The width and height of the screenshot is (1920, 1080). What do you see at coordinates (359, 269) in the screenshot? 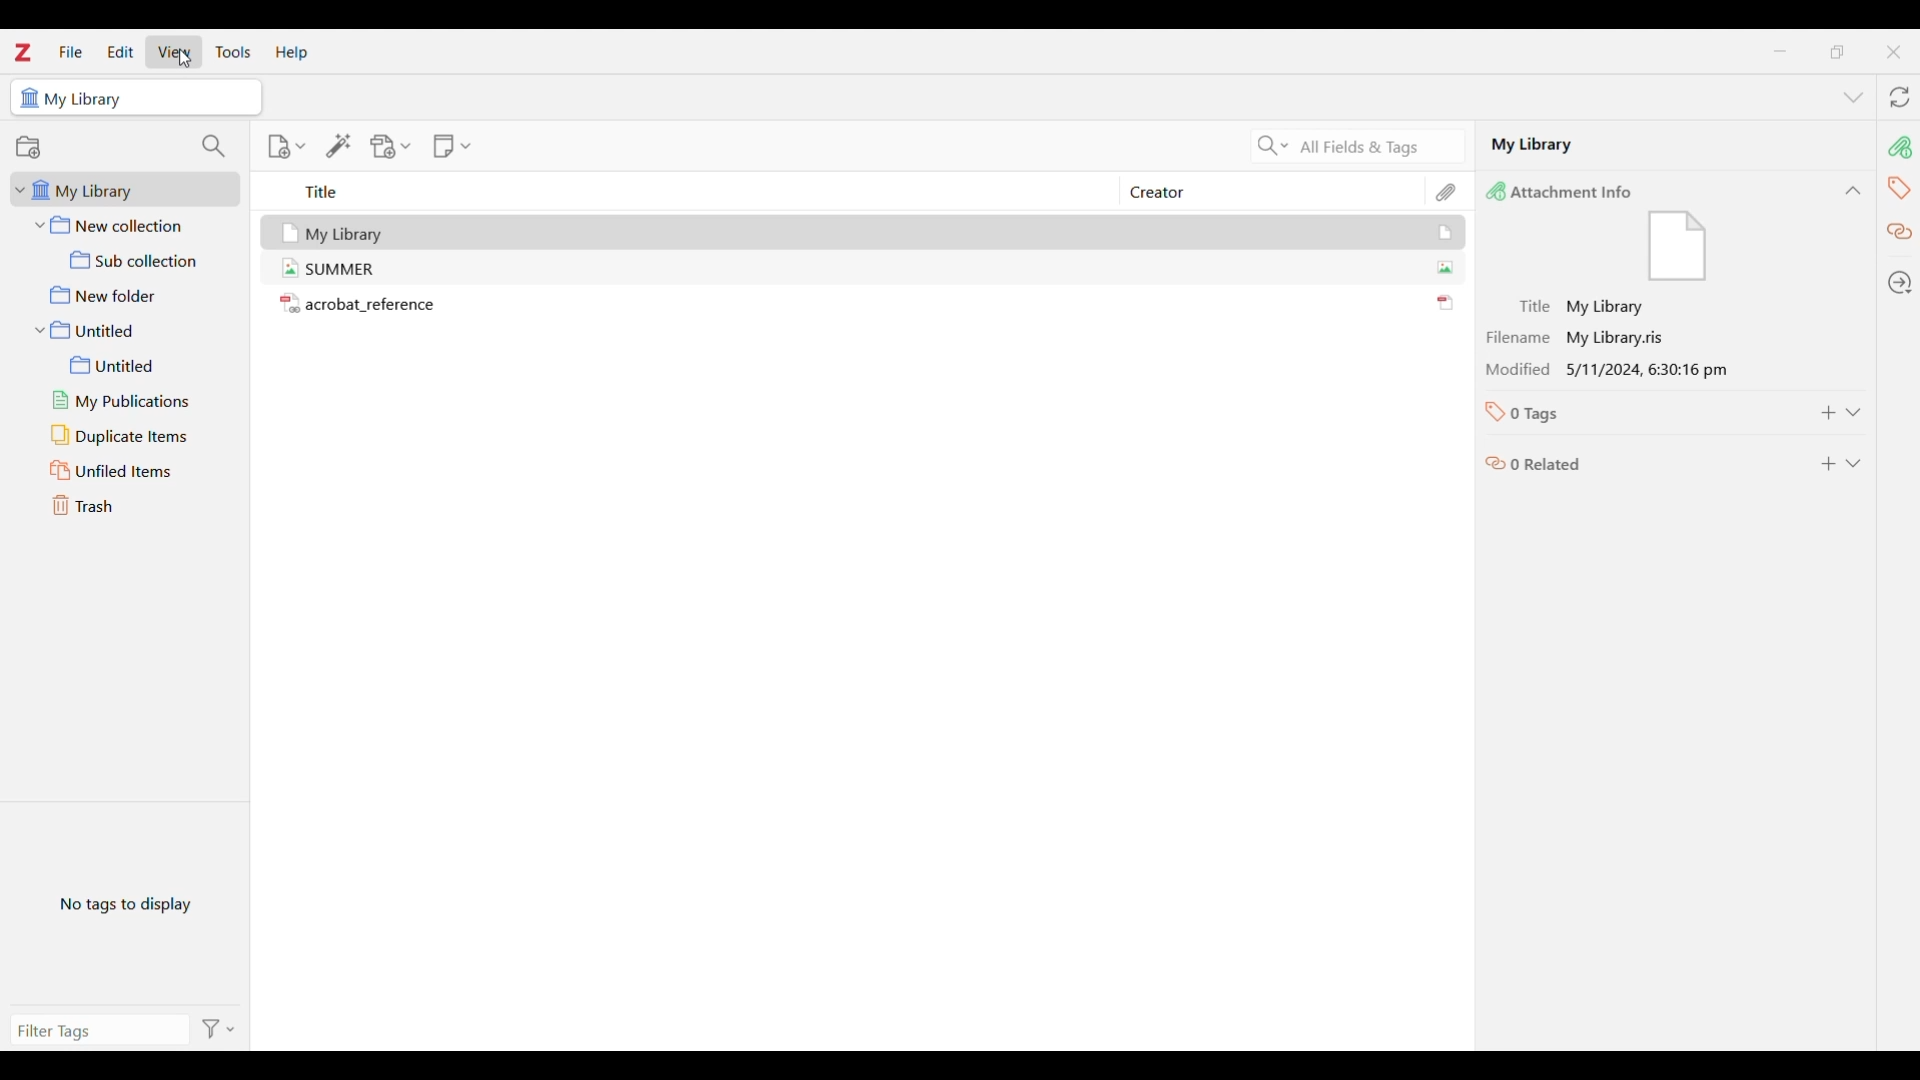
I see `Summer` at bounding box center [359, 269].